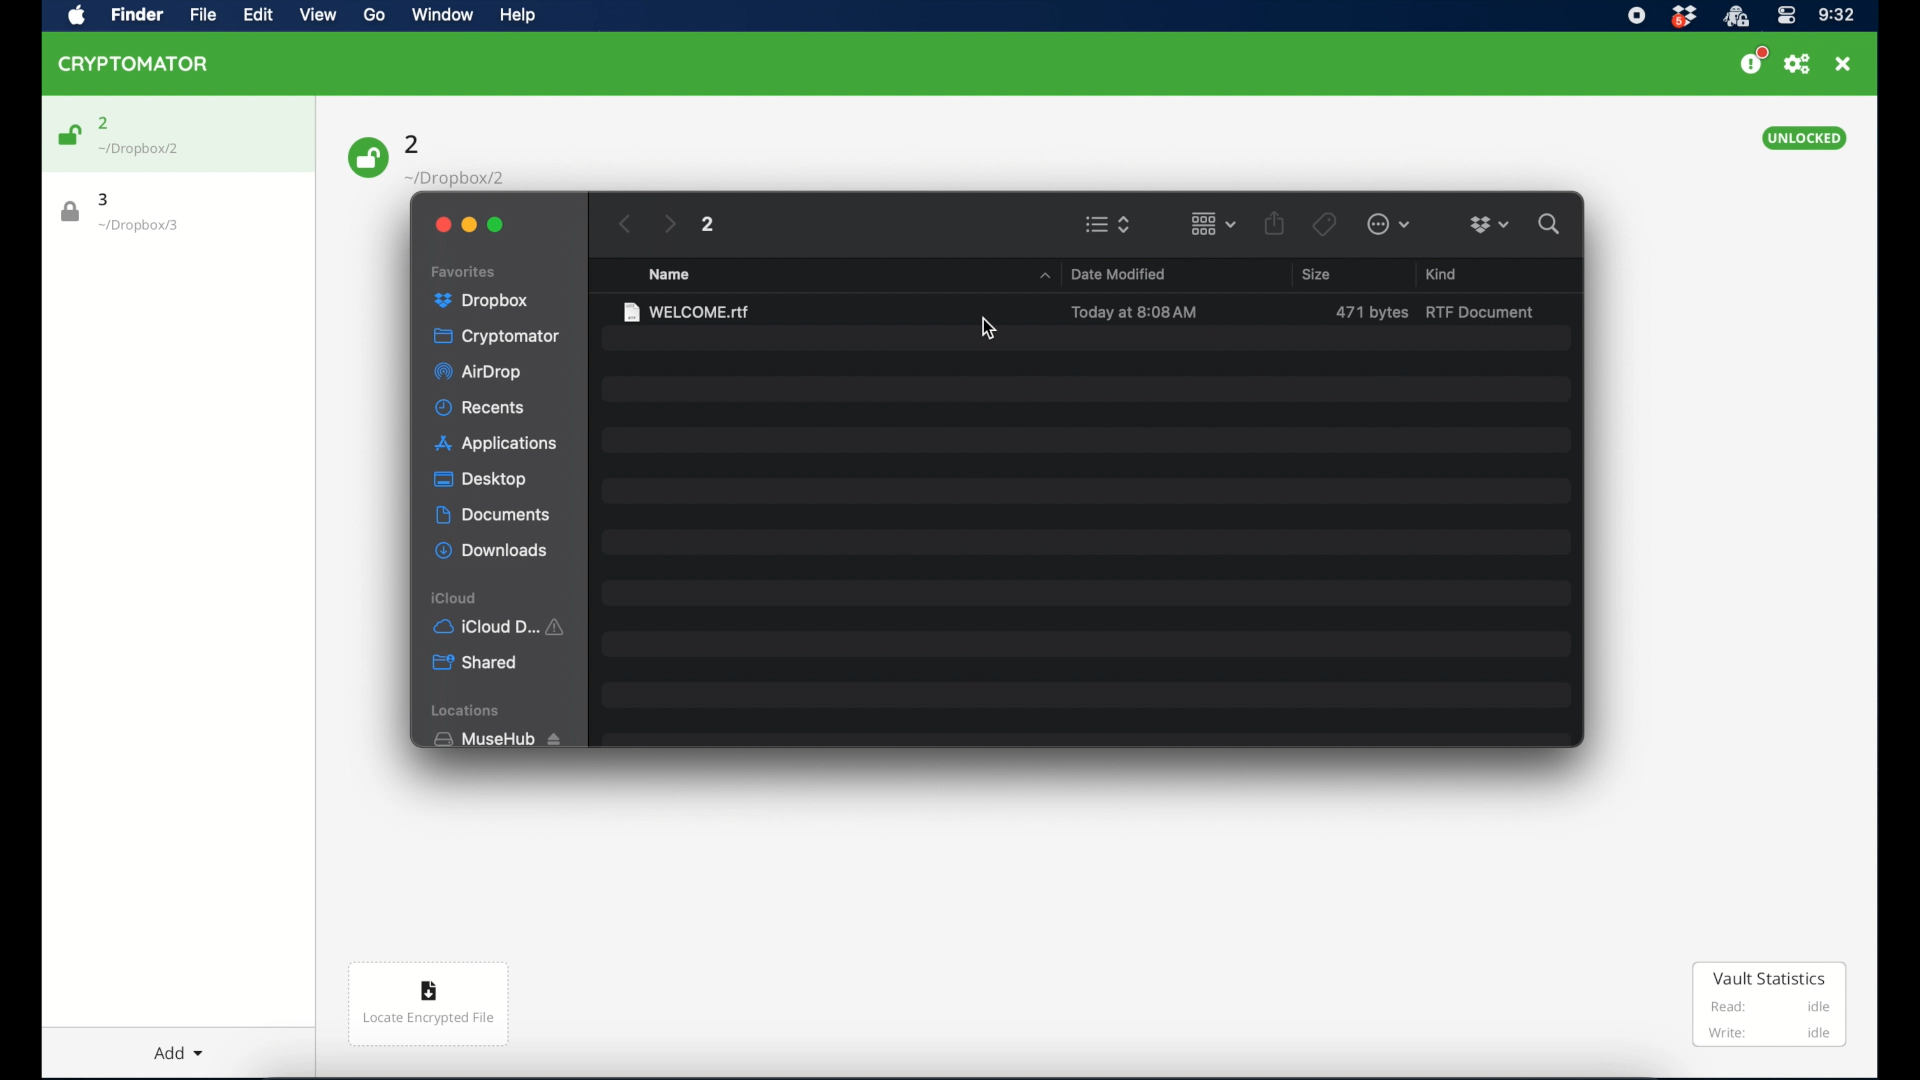  I want to click on vault location, so click(456, 174).